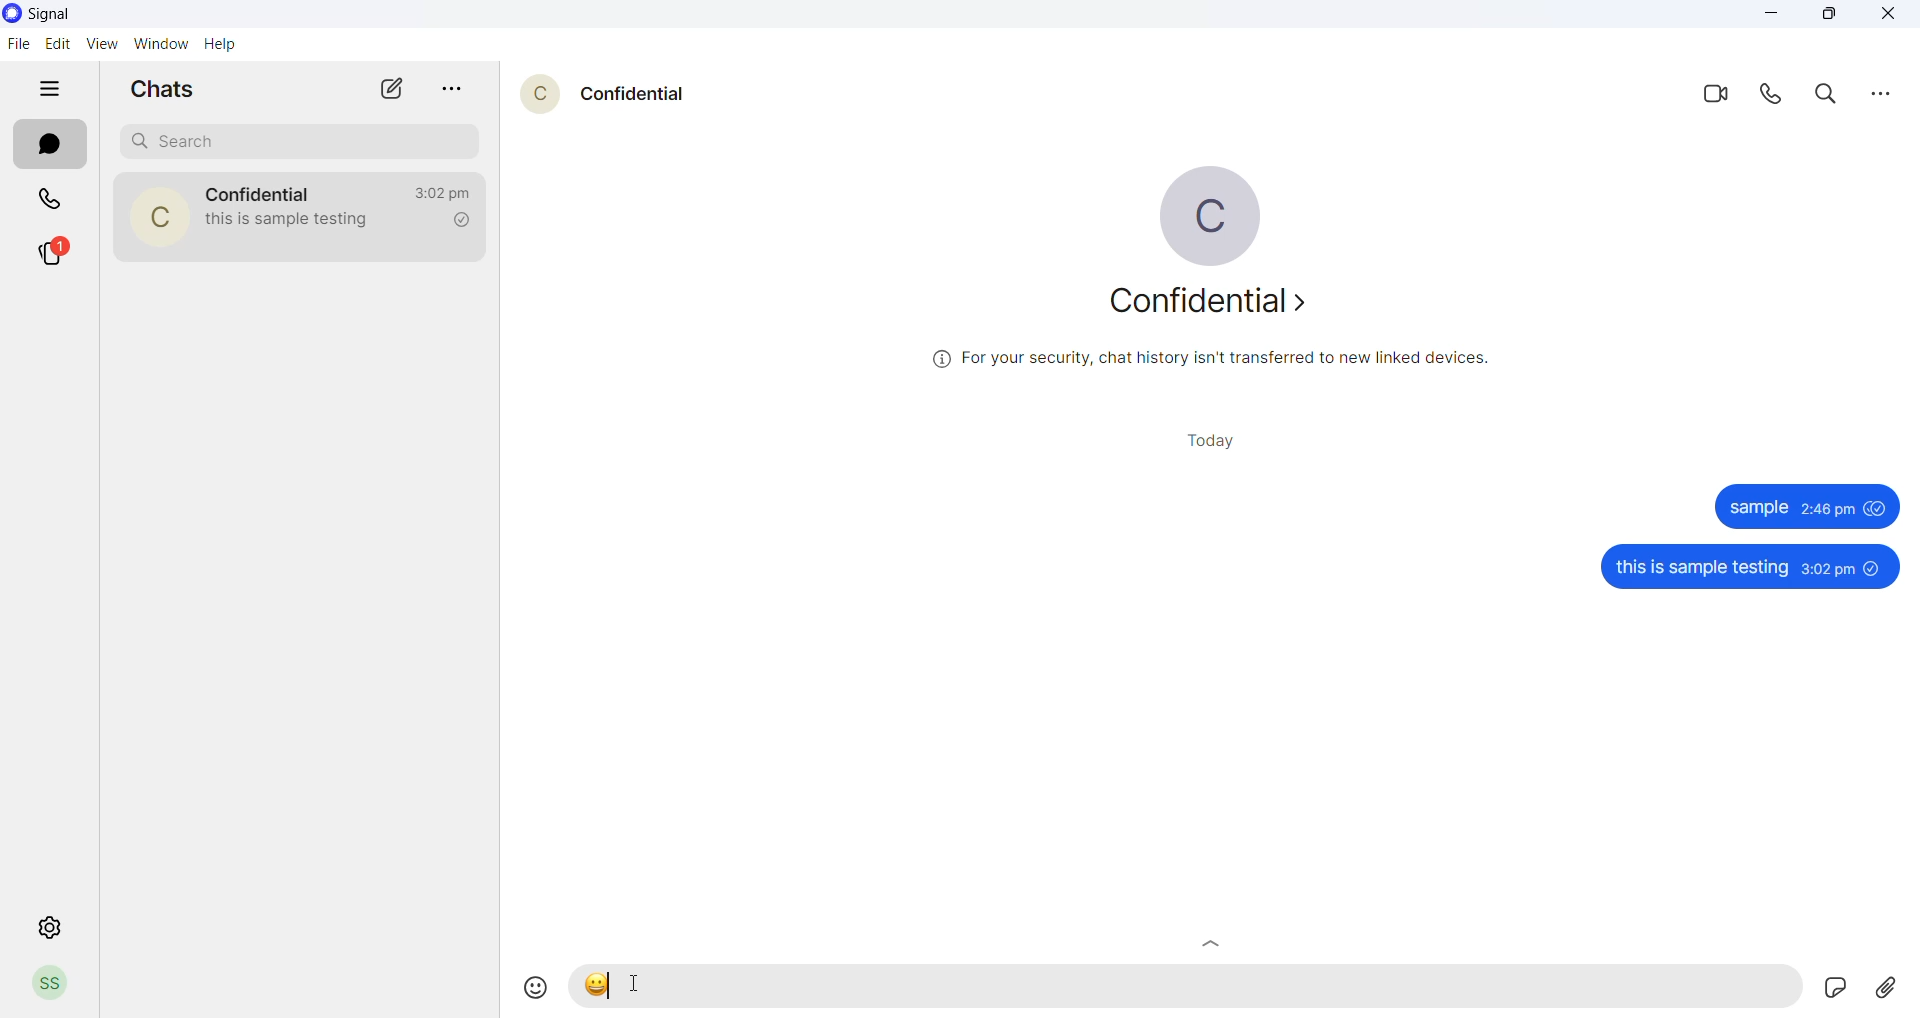 Image resolution: width=1920 pixels, height=1018 pixels. Describe the element at coordinates (585, 985) in the screenshot. I see `emoji` at that location.